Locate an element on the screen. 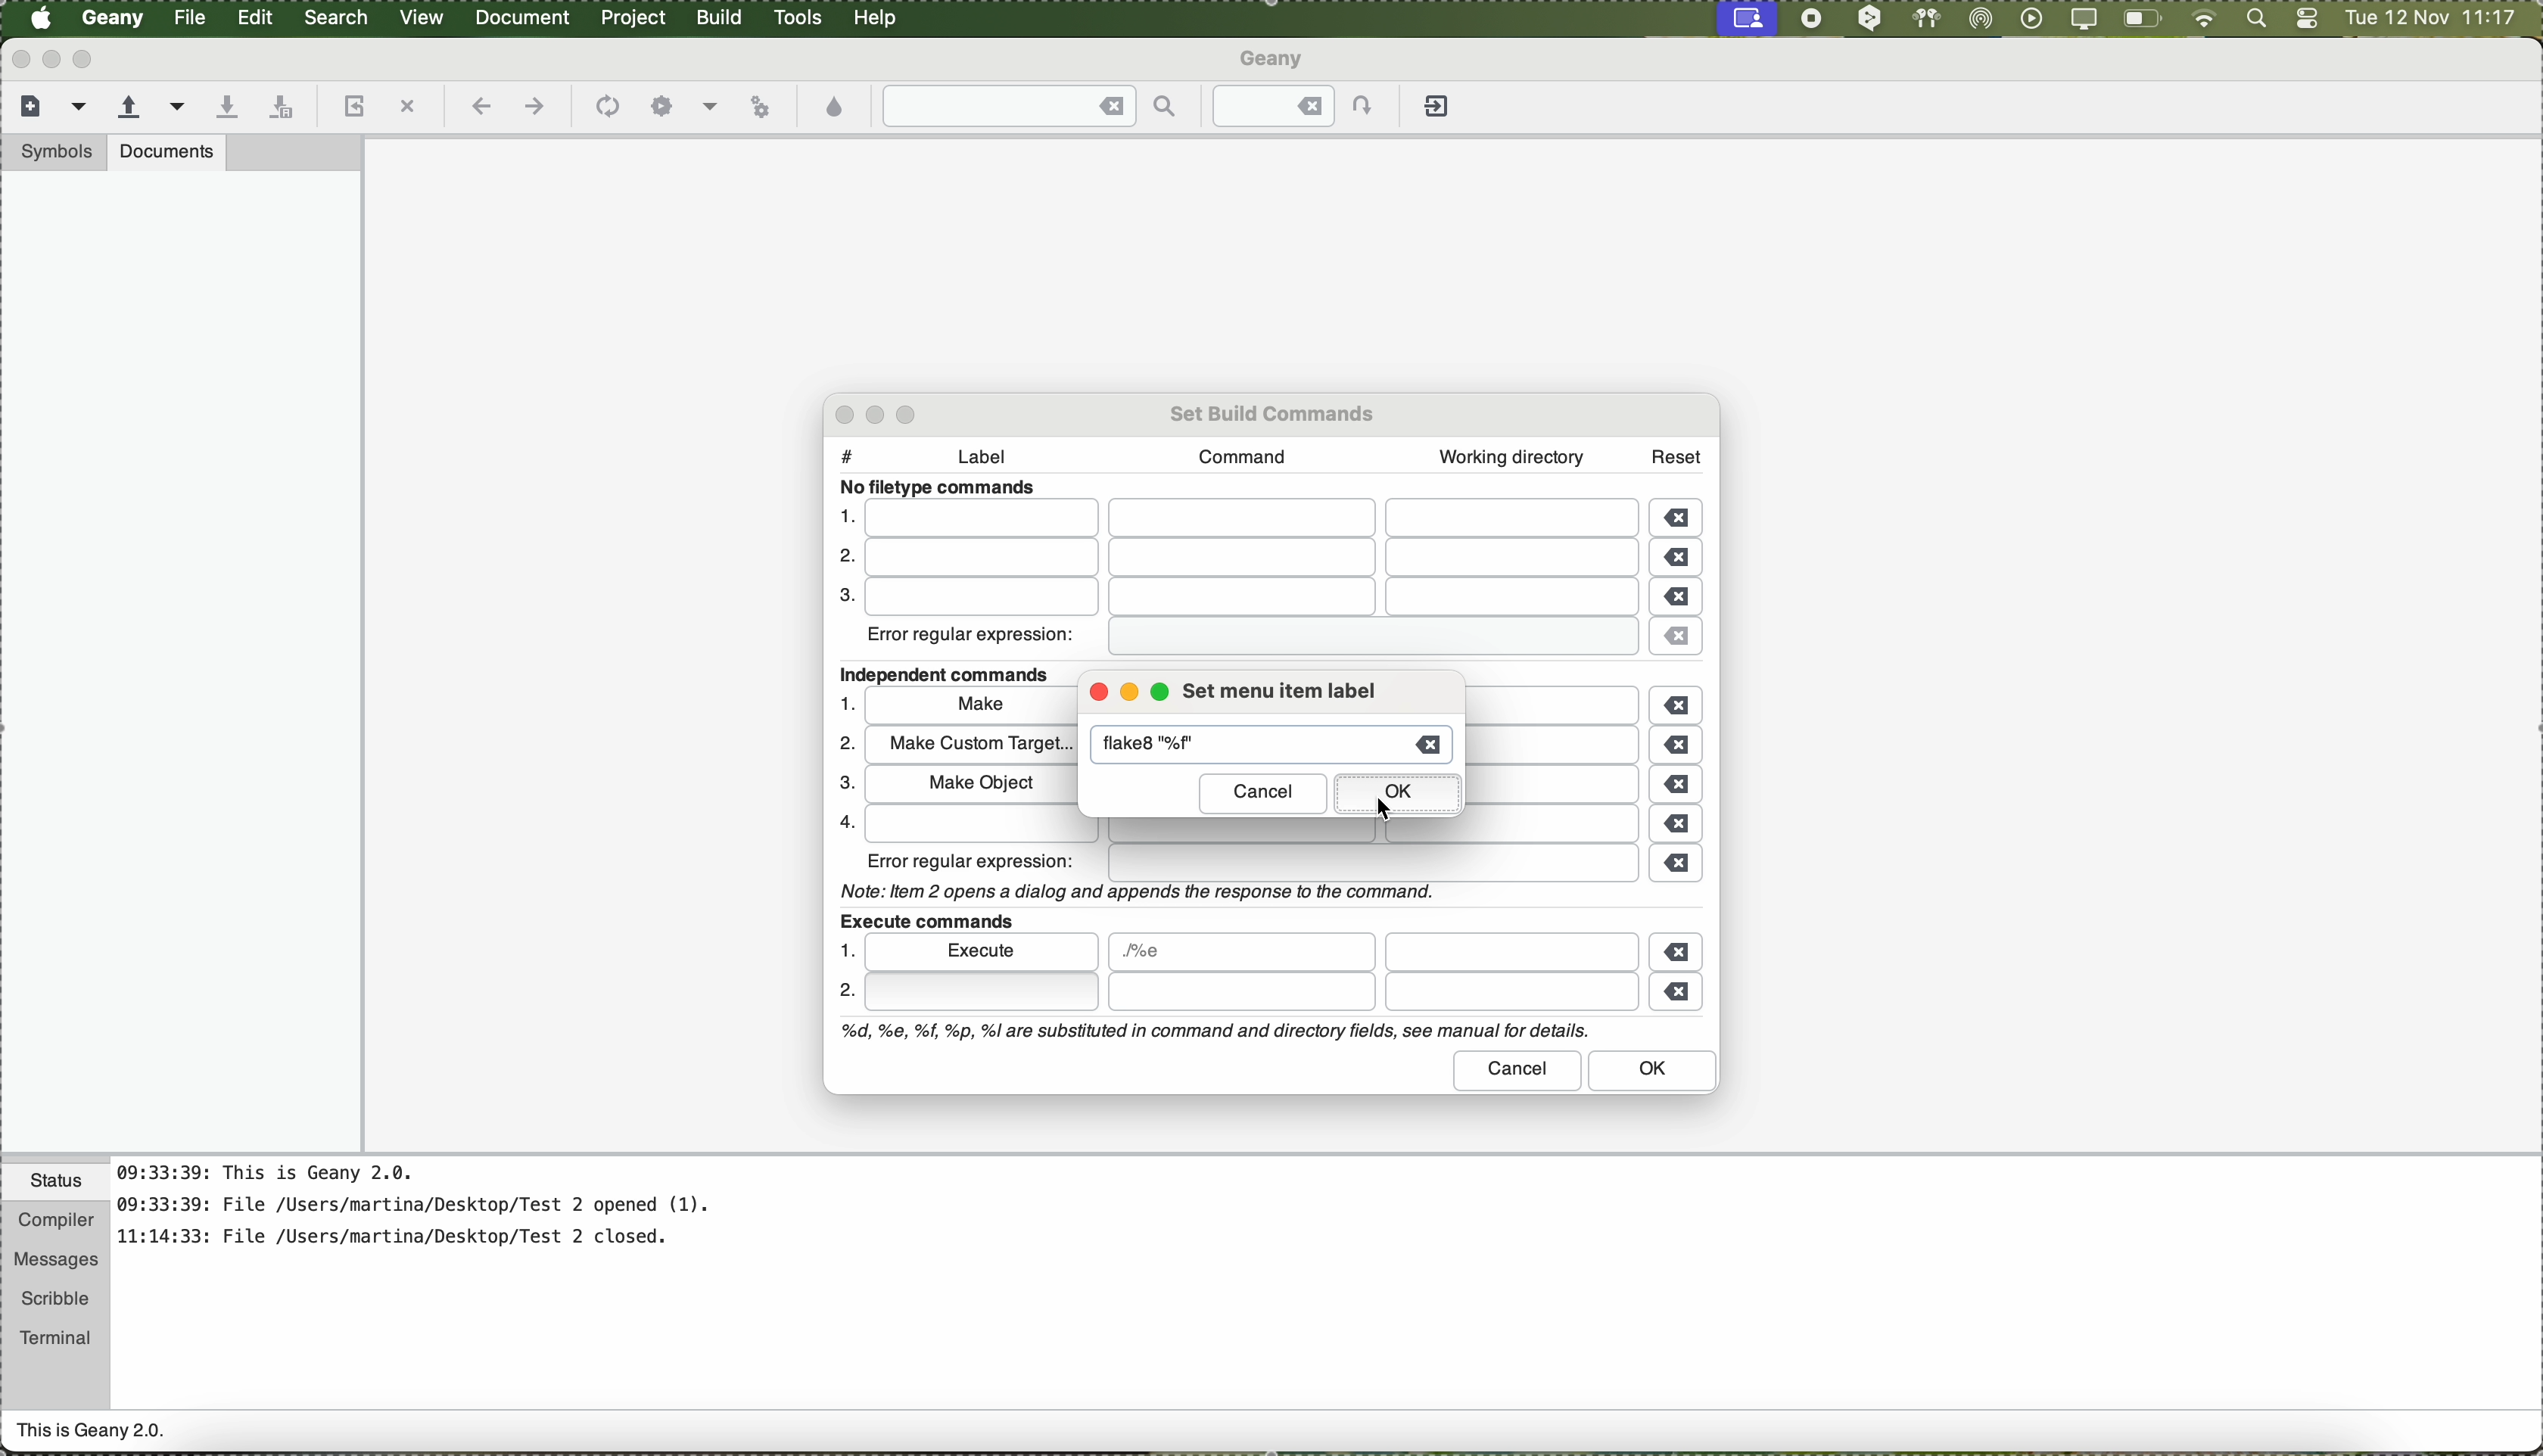 This screenshot has width=2543, height=1456. edit is located at coordinates (254, 15).